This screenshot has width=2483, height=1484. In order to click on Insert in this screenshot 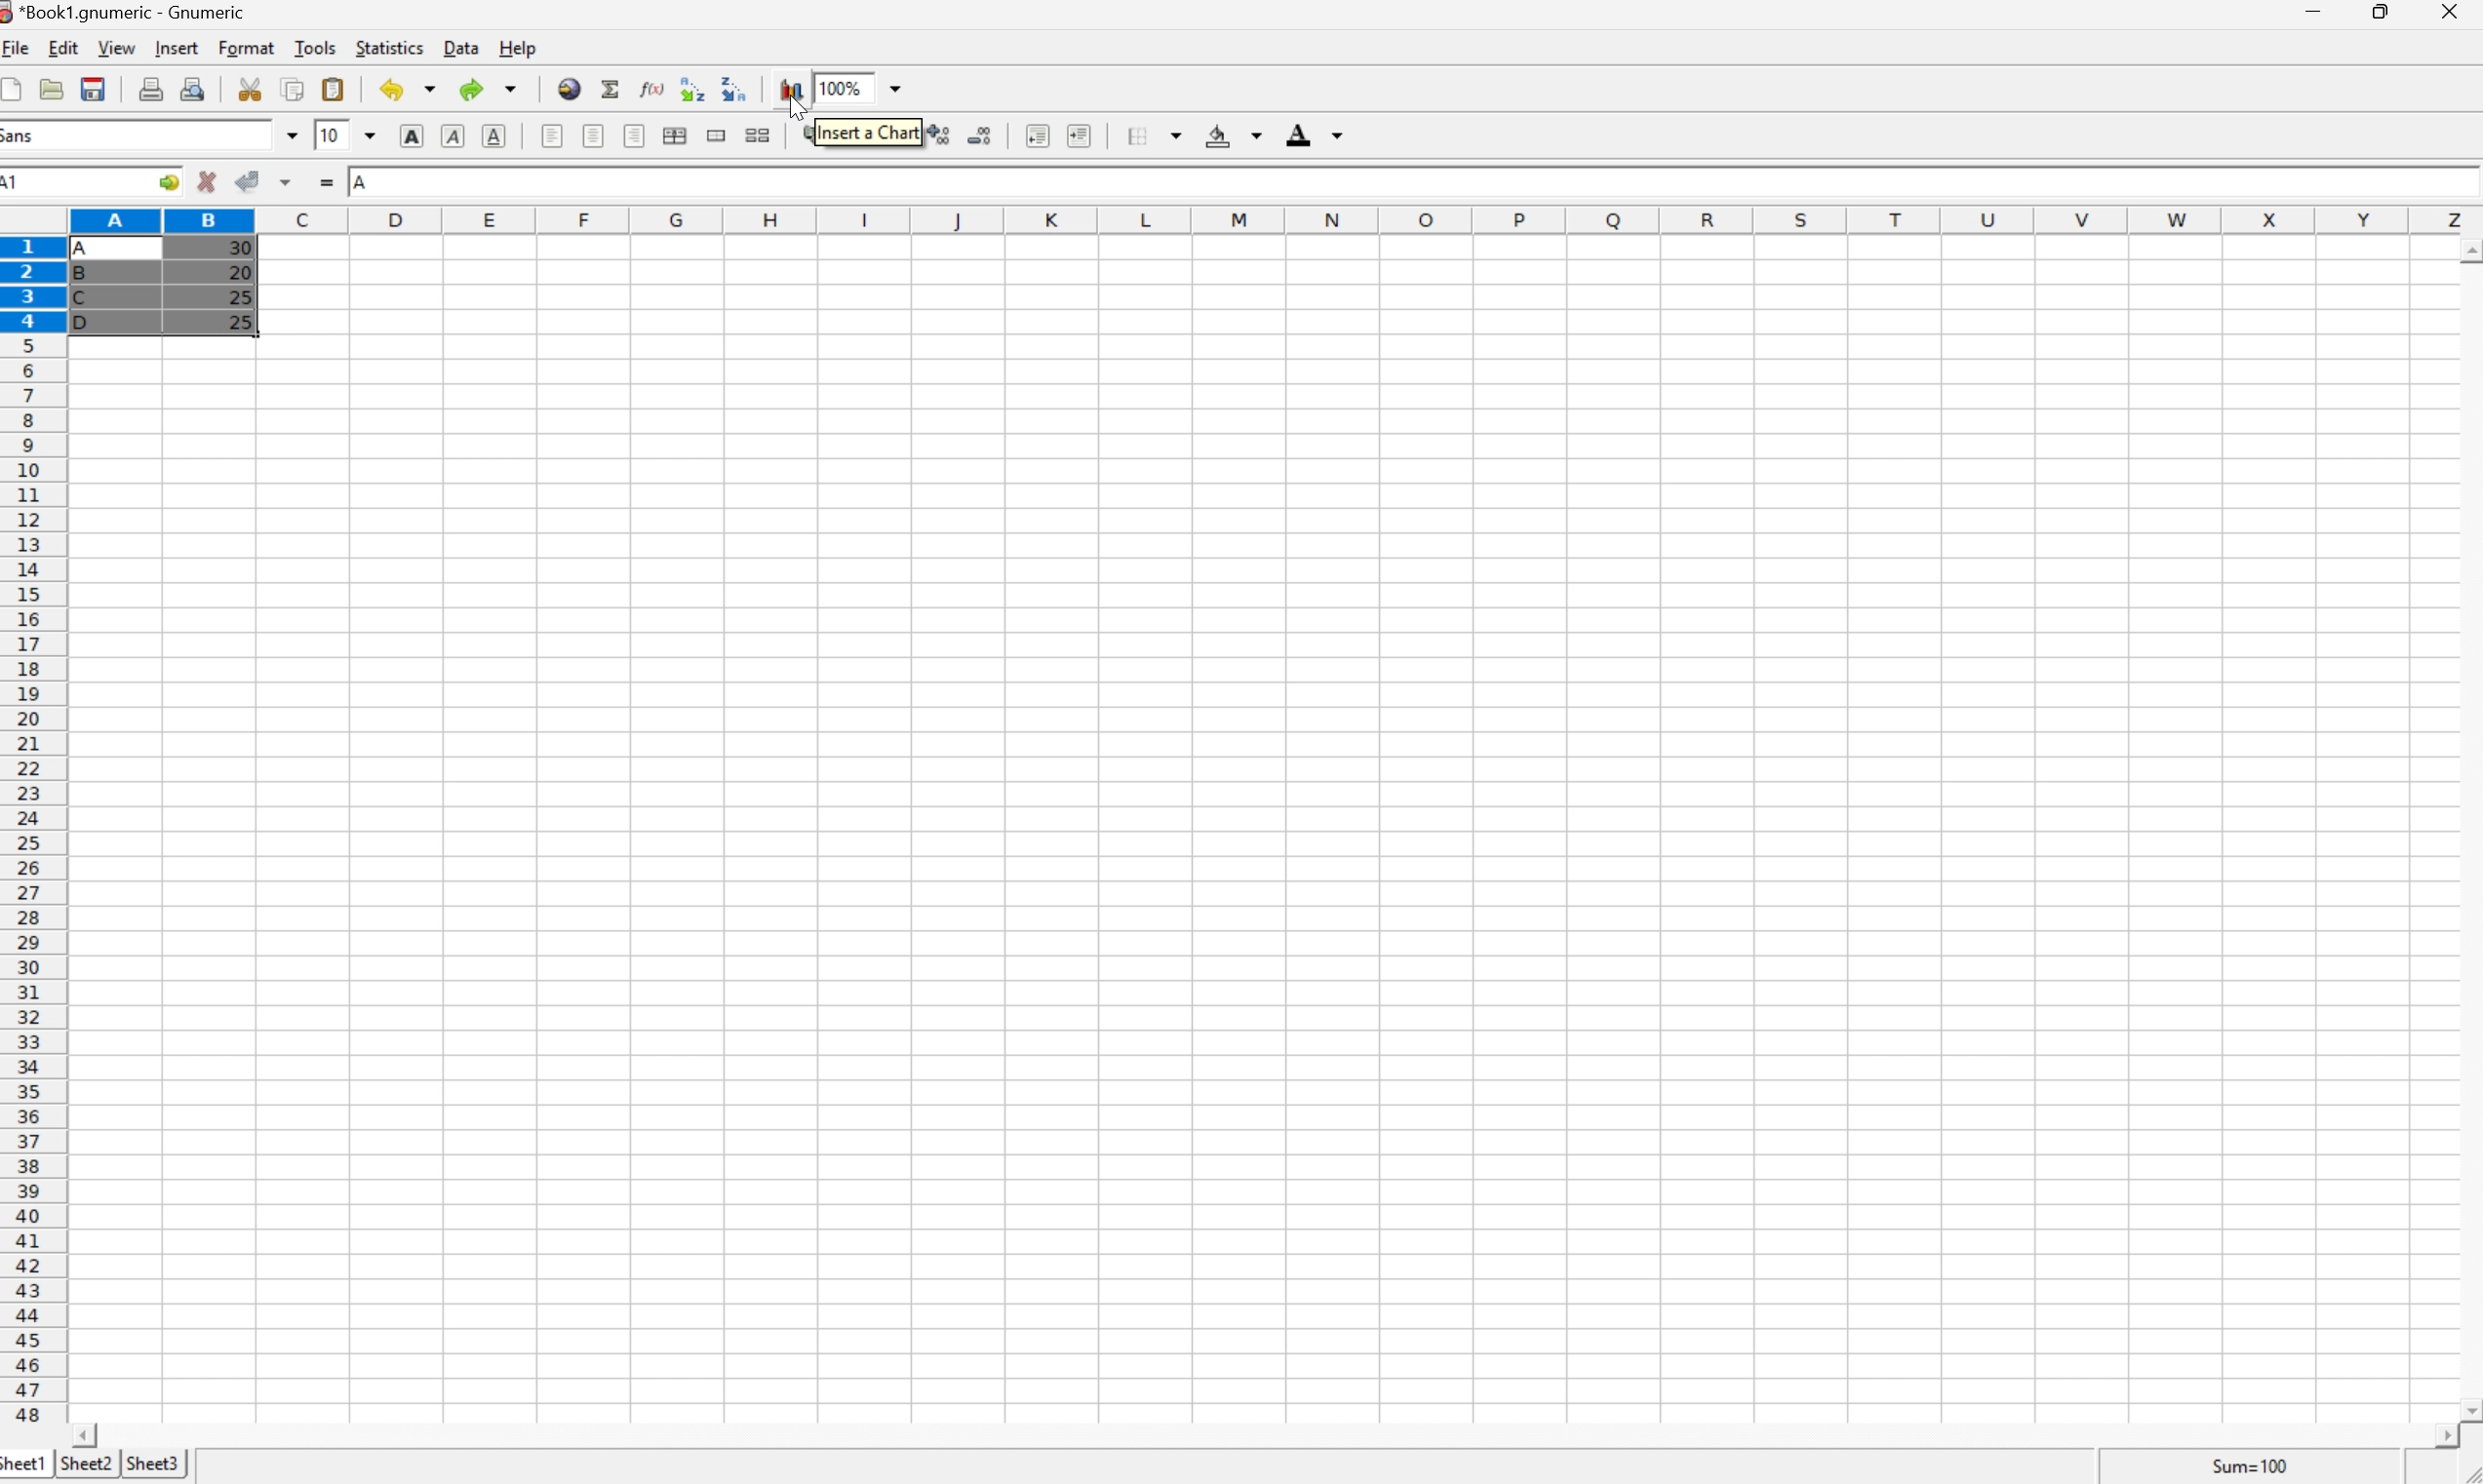, I will do `click(180, 49)`.